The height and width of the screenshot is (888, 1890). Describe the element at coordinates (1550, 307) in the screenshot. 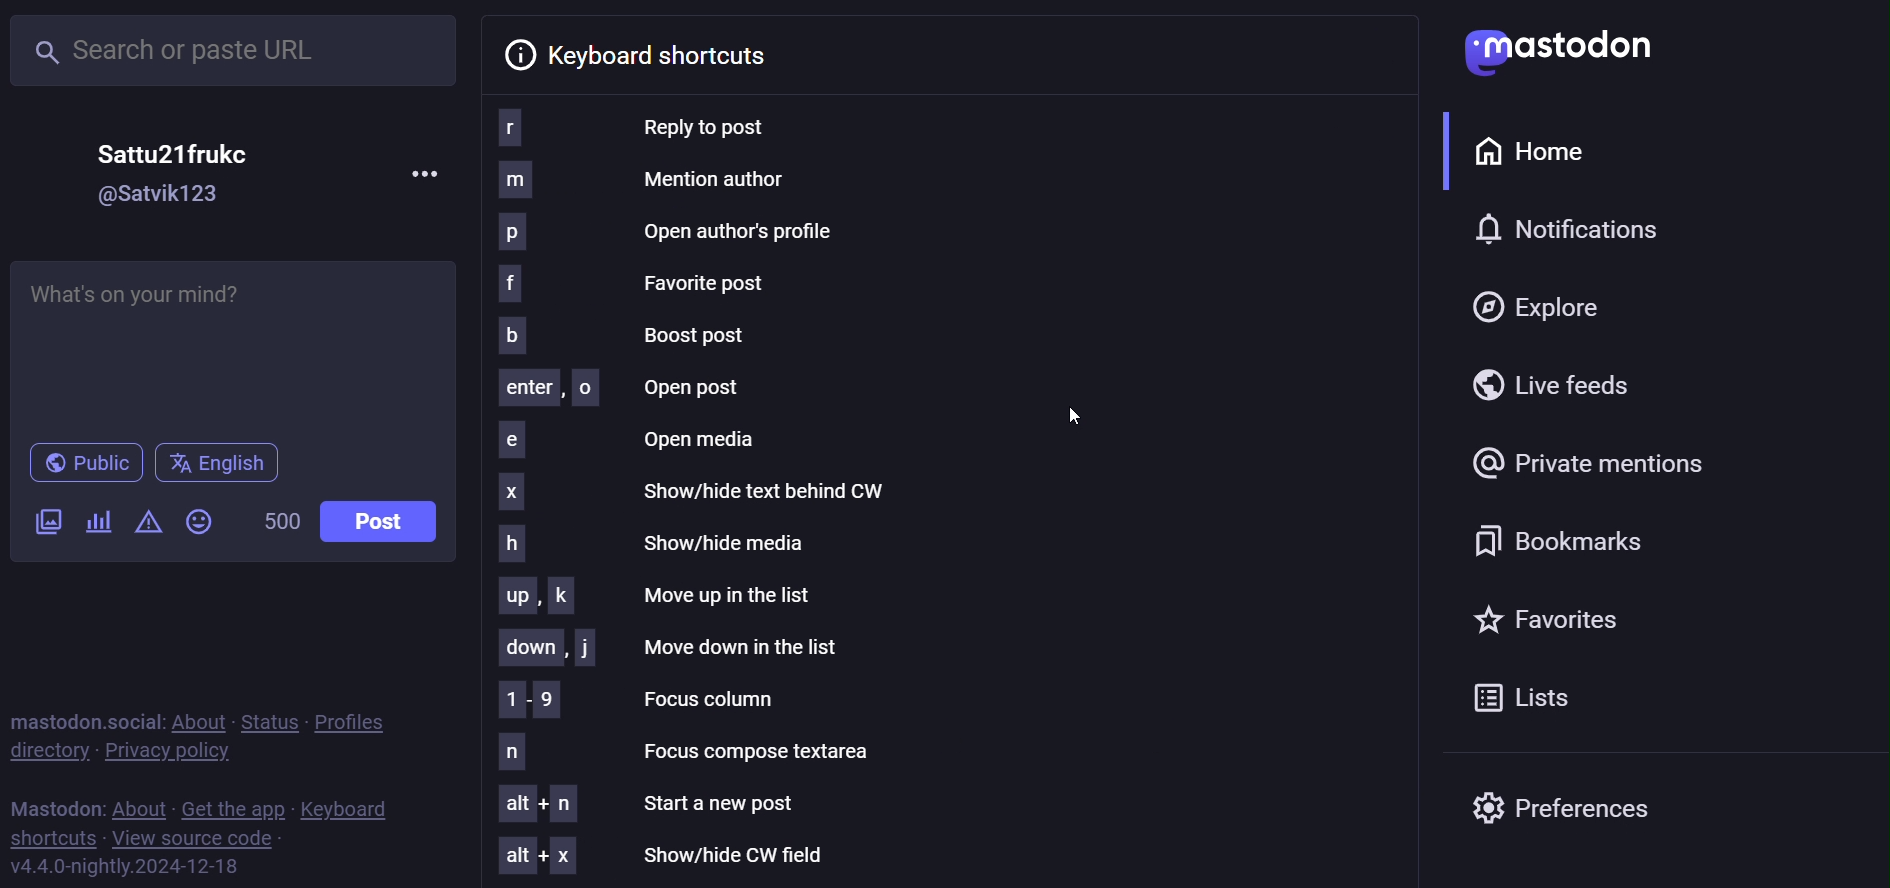

I see `explore` at that location.